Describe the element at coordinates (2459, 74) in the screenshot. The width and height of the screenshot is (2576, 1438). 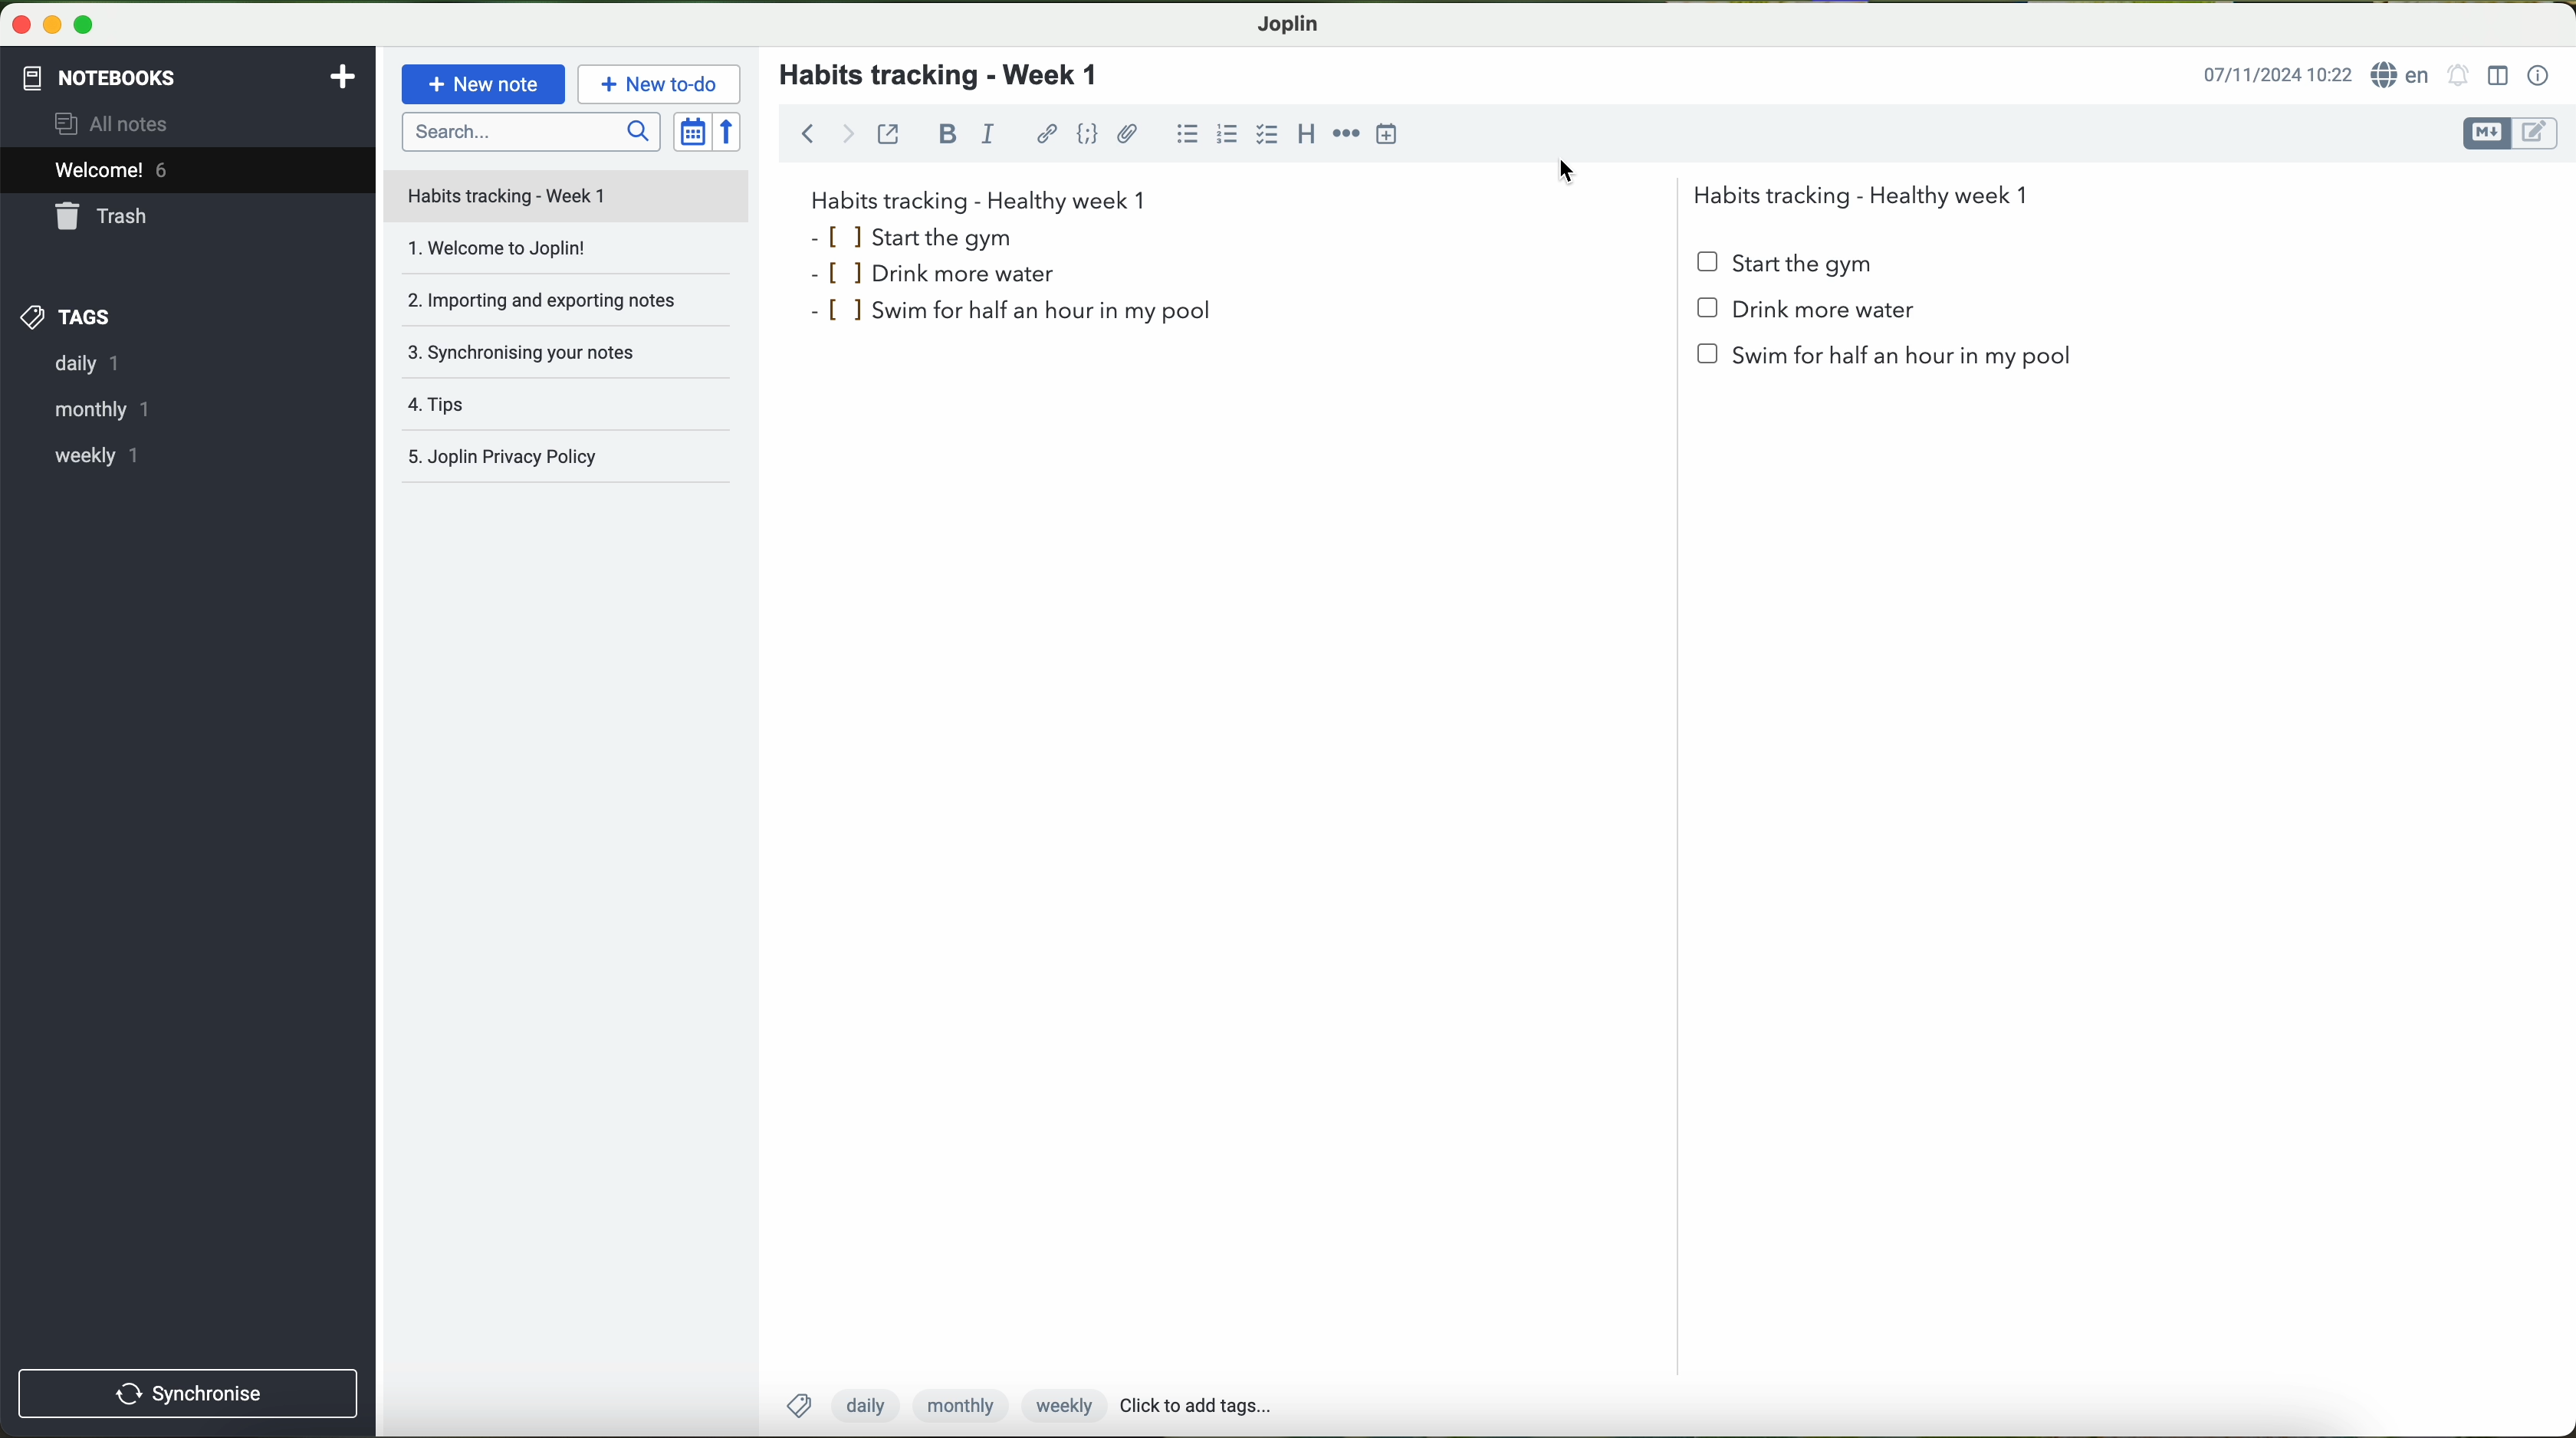
I see `set alarm` at that location.